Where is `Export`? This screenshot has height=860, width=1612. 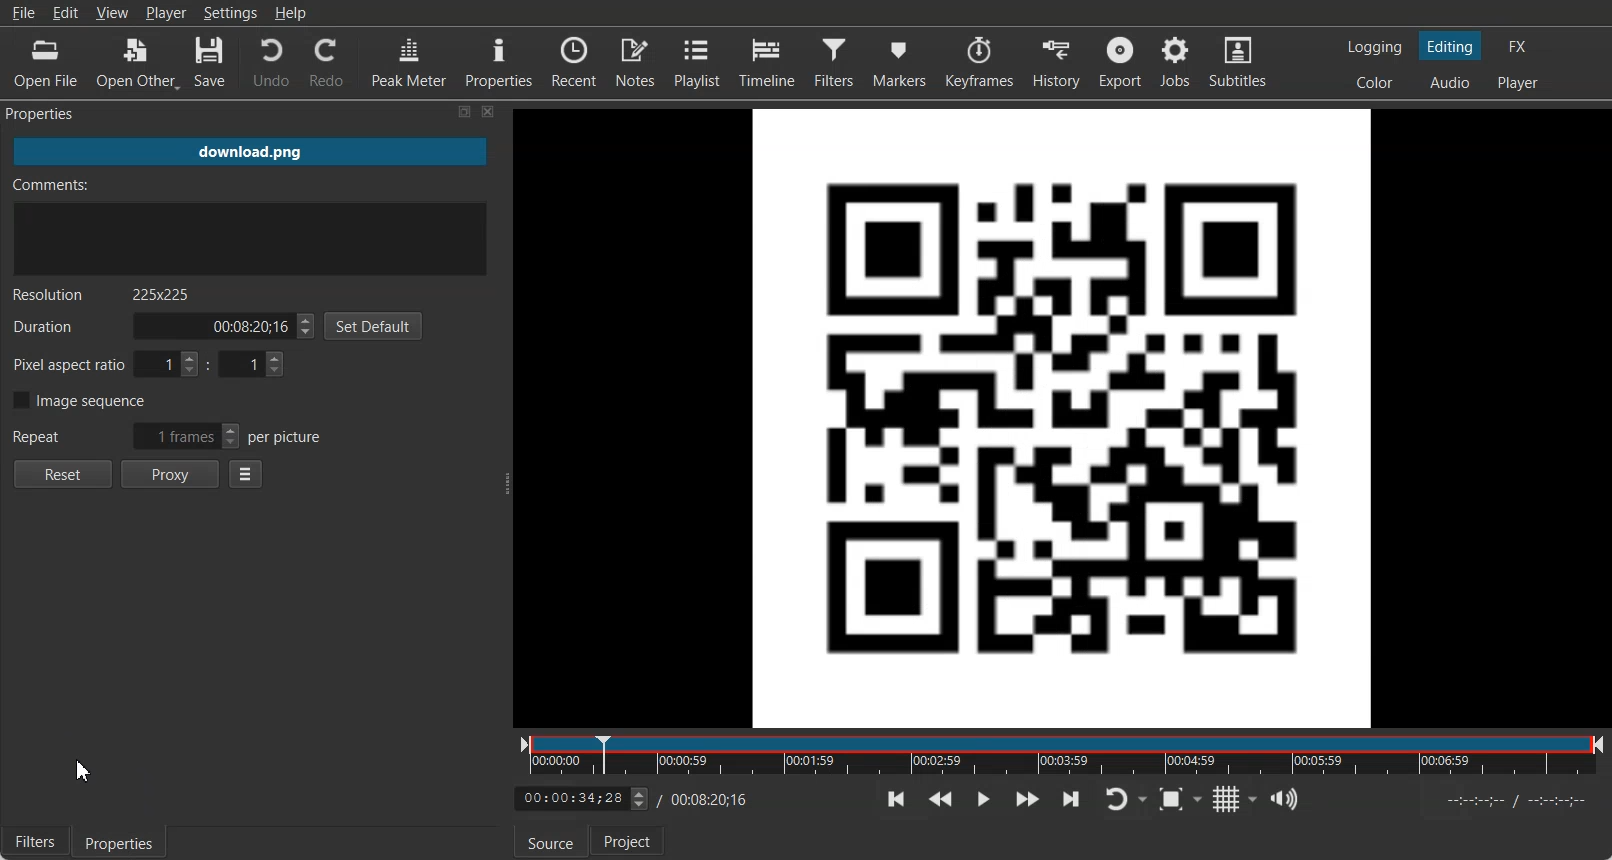
Export is located at coordinates (1121, 63).